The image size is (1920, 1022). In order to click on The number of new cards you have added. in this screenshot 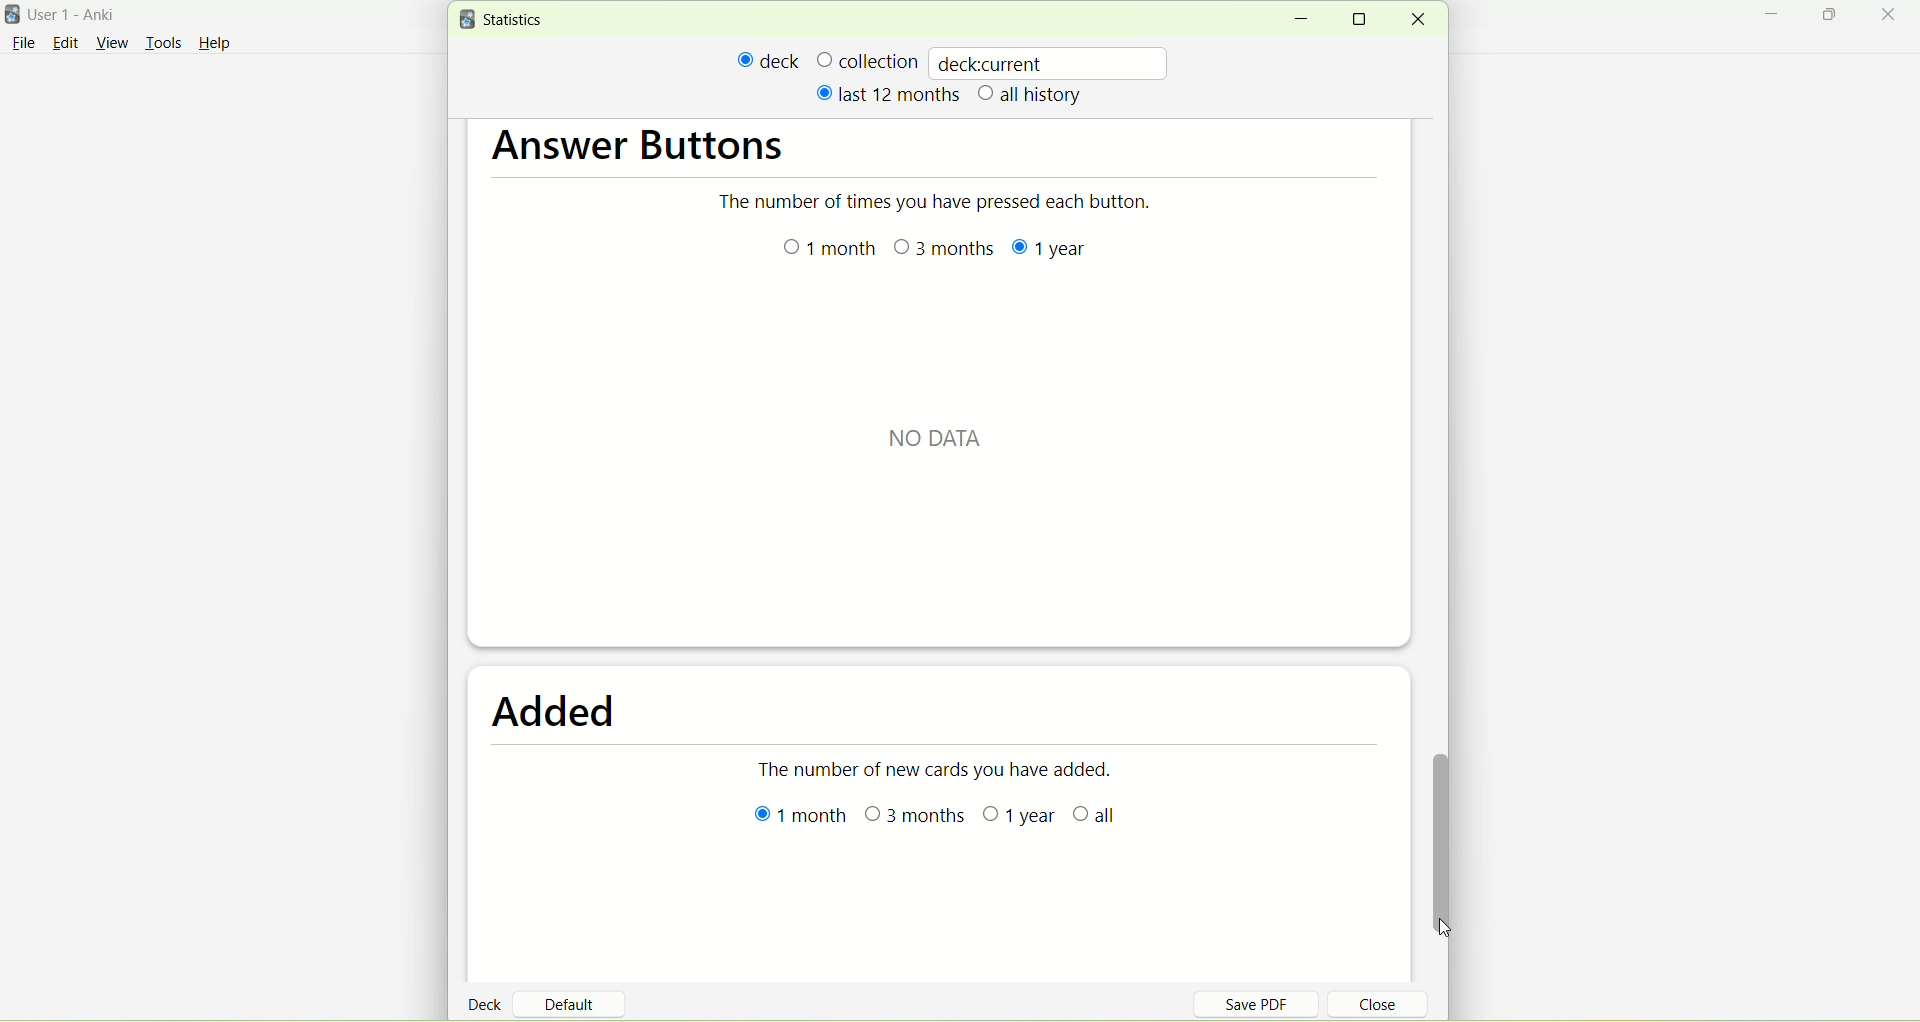, I will do `click(943, 767)`.